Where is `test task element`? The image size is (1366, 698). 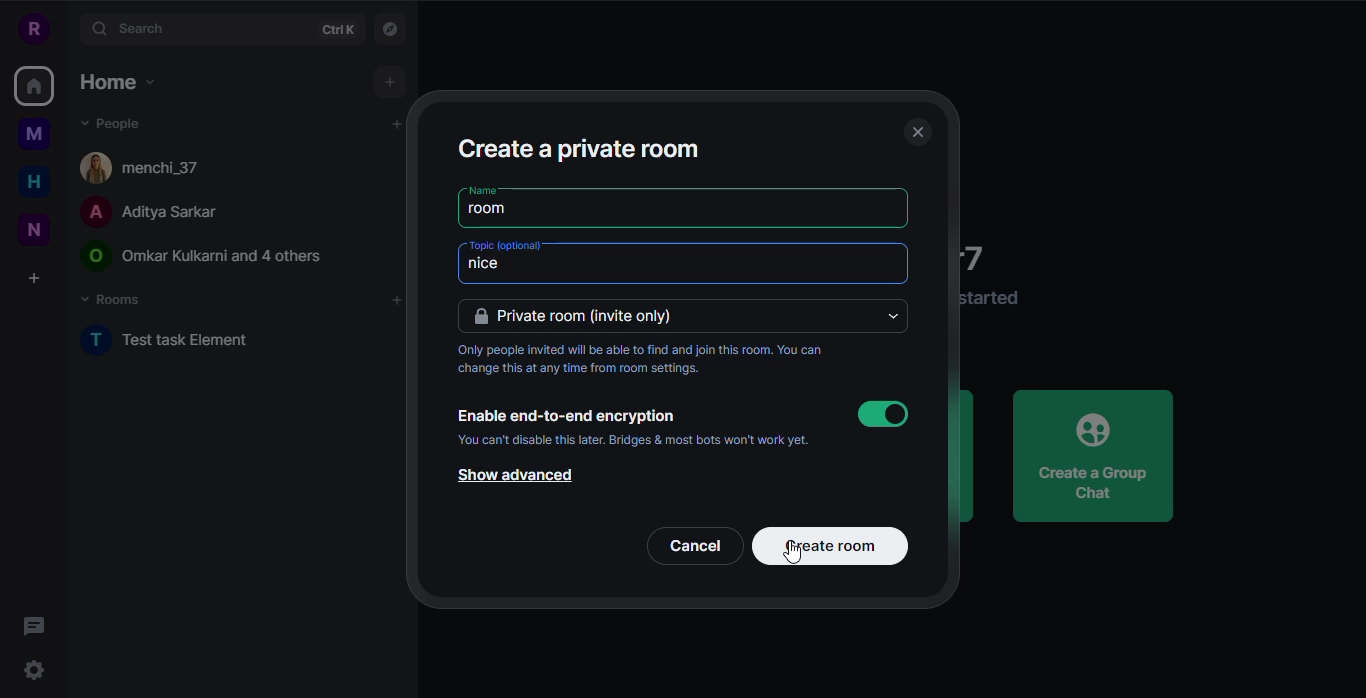 test task element is located at coordinates (168, 340).